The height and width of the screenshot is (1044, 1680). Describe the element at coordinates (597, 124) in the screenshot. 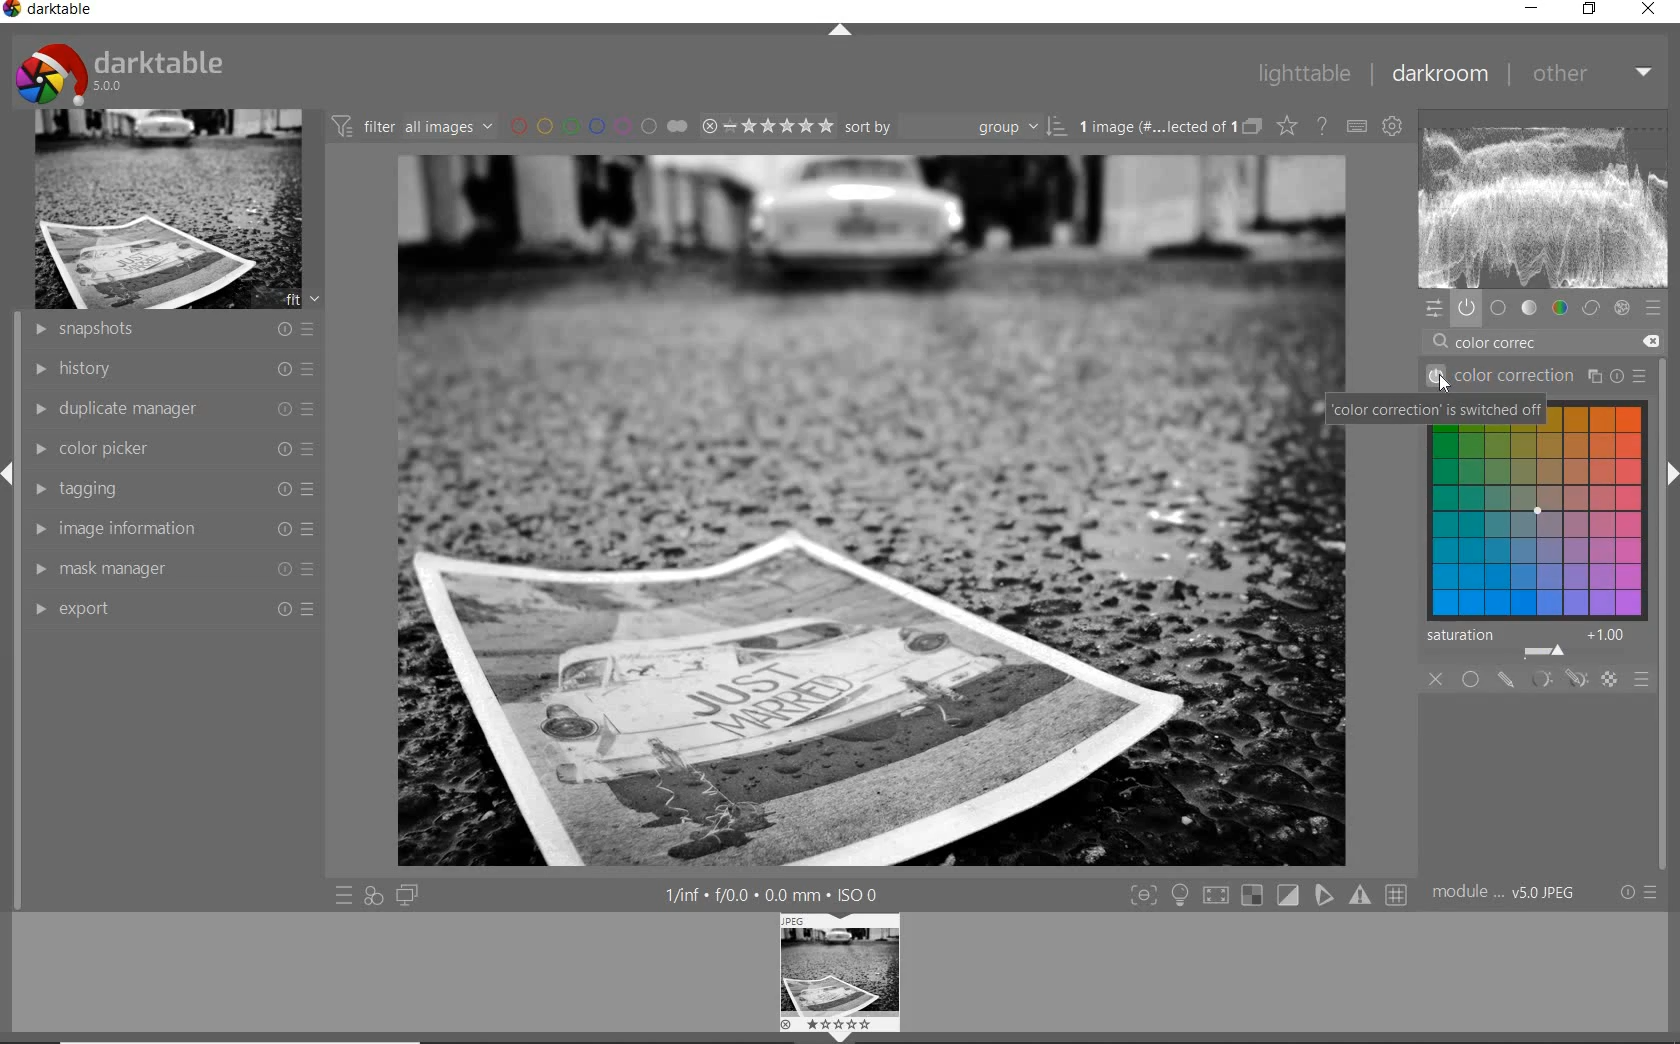

I see `filter by image color lebel` at that location.